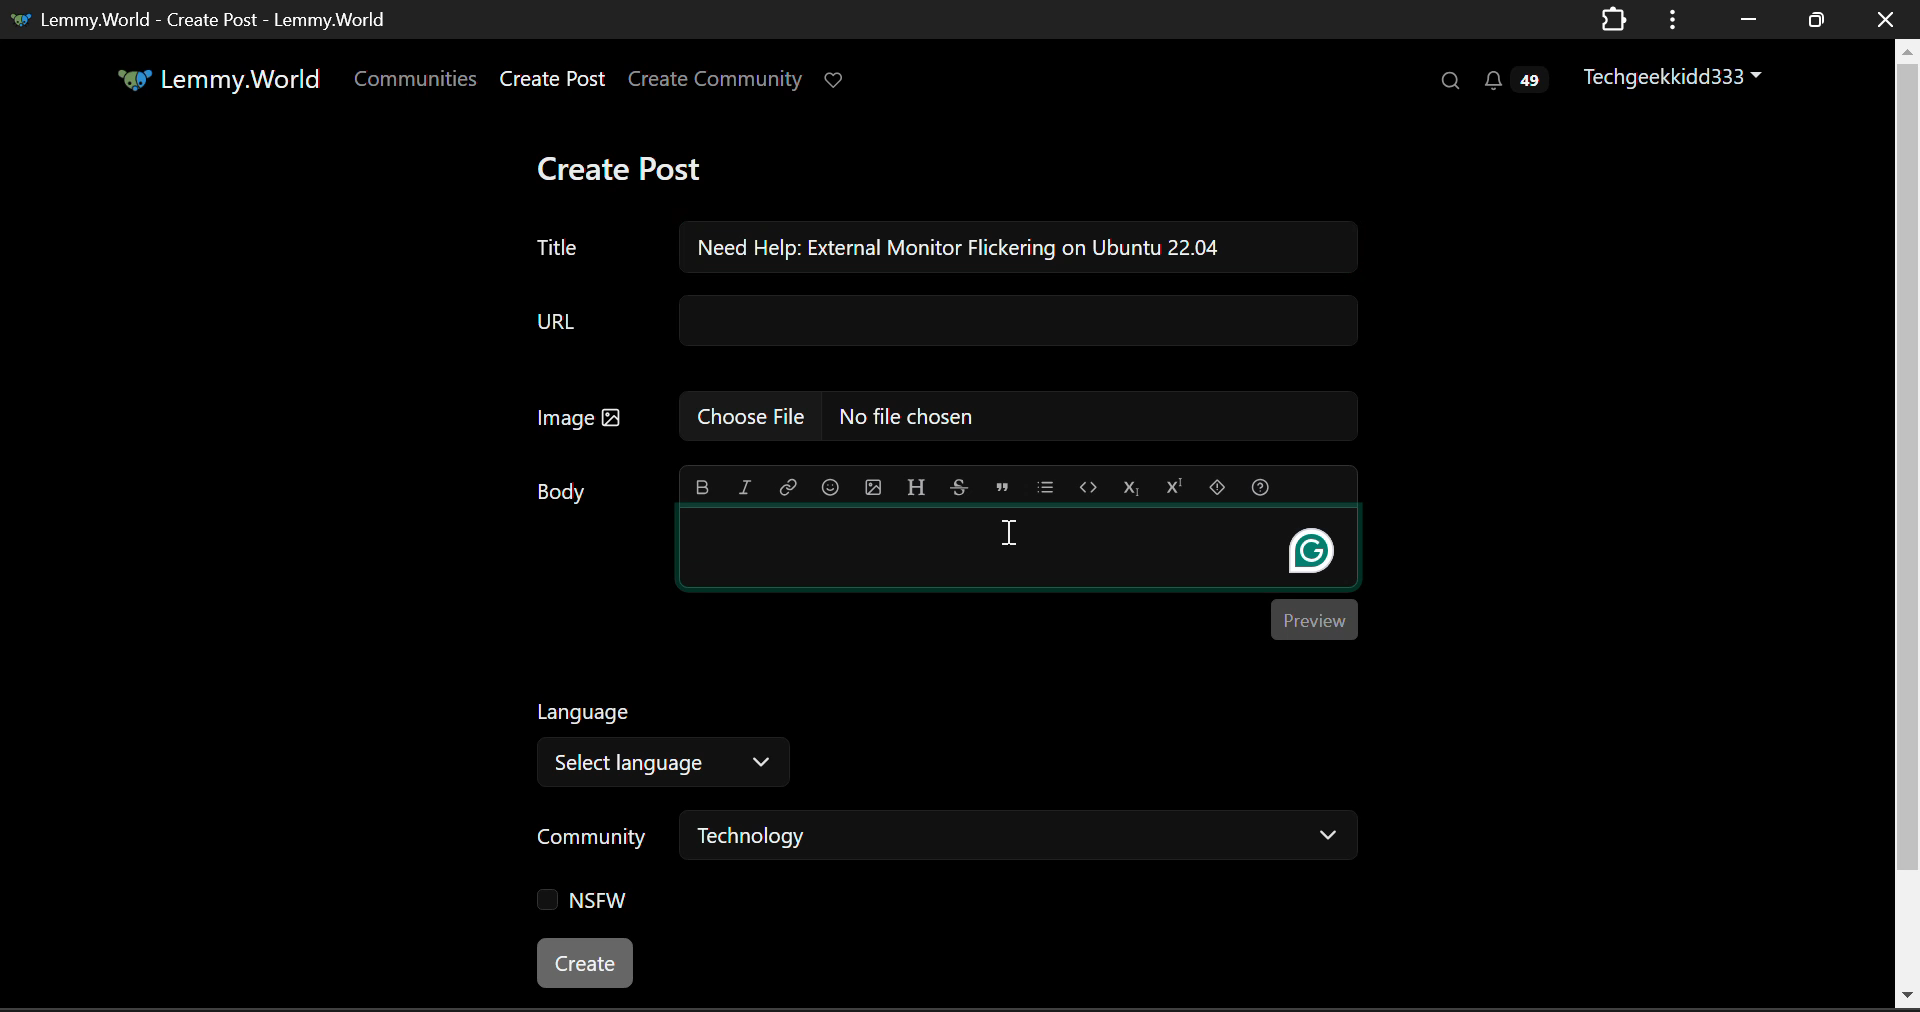 The width and height of the screenshot is (1920, 1012). What do you see at coordinates (553, 77) in the screenshot?
I see `Create Post Page Link` at bounding box center [553, 77].